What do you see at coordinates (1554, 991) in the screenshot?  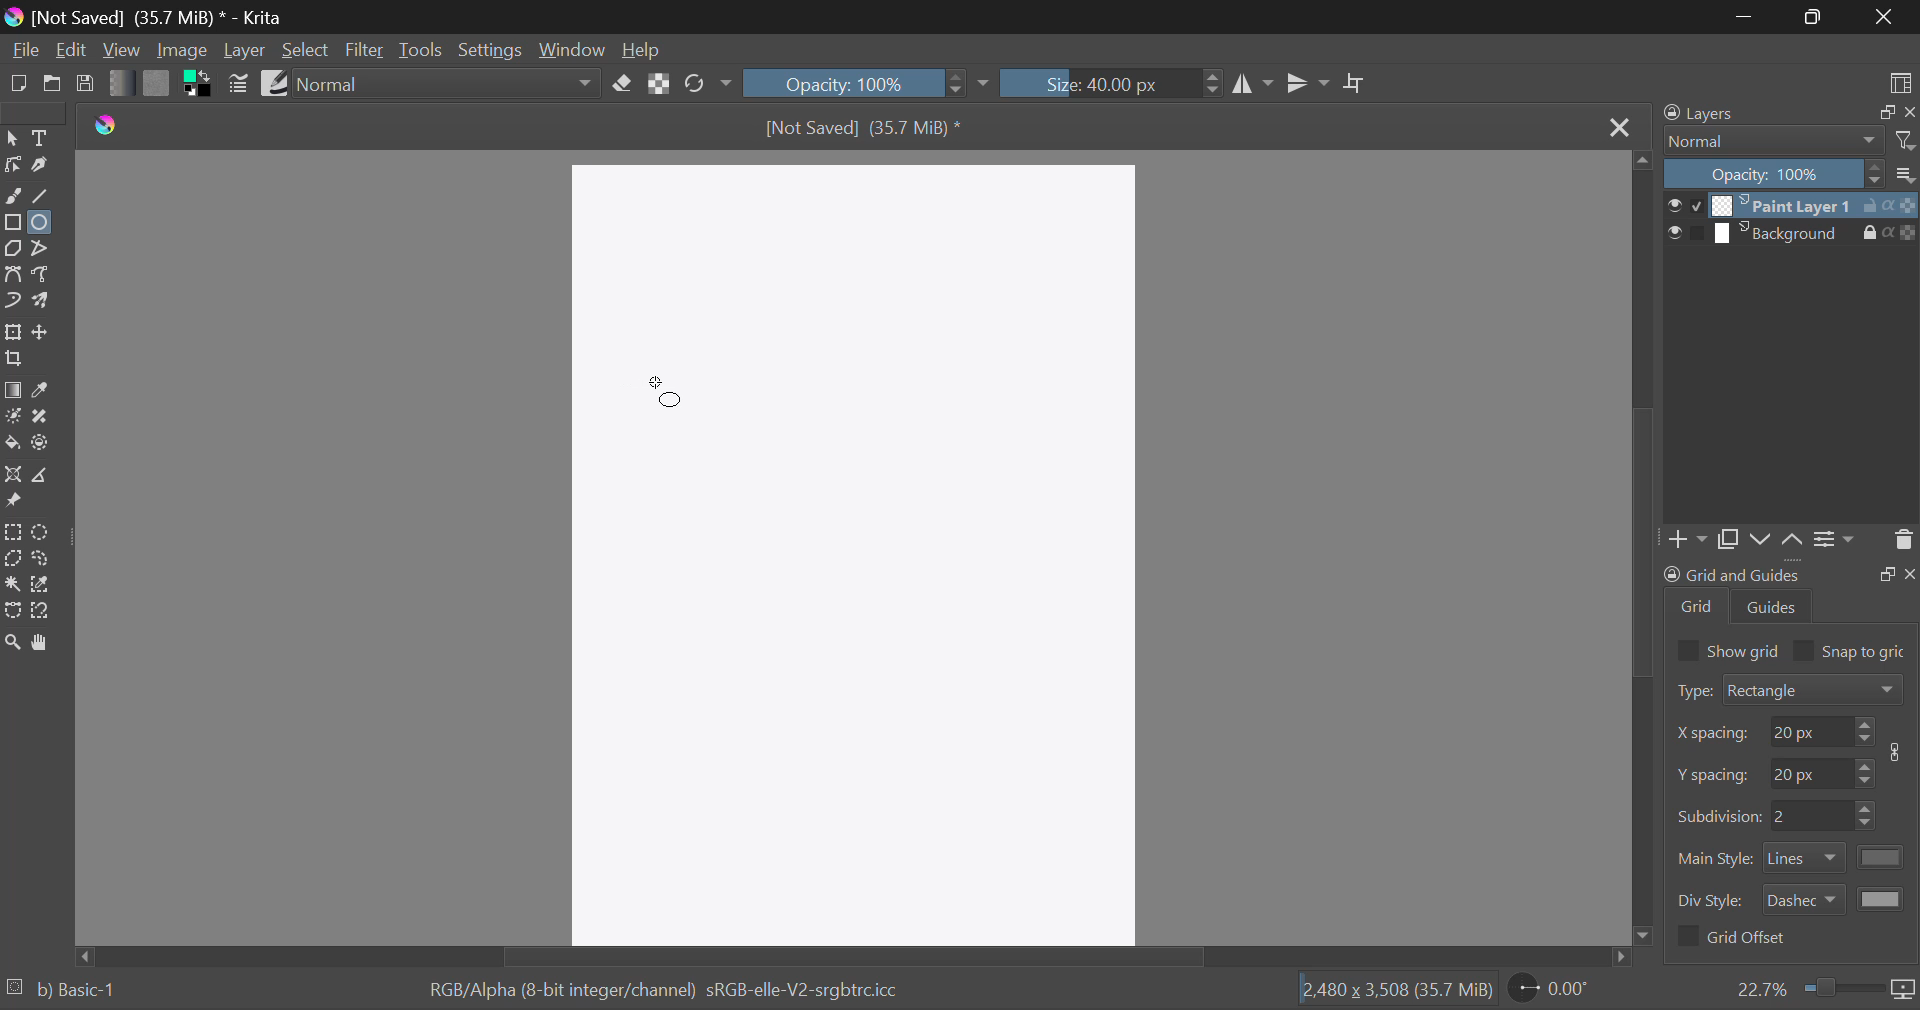 I see `Page Rotation` at bounding box center [1554, 991].